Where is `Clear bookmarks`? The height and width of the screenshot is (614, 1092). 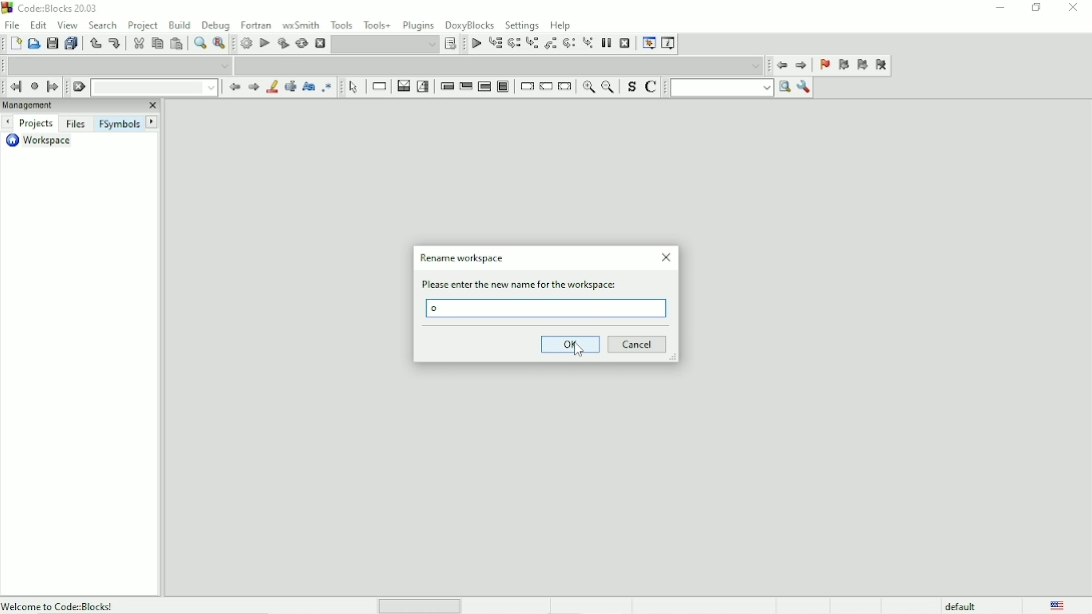 Clear bookmarks is located at coordinates (881, 66).